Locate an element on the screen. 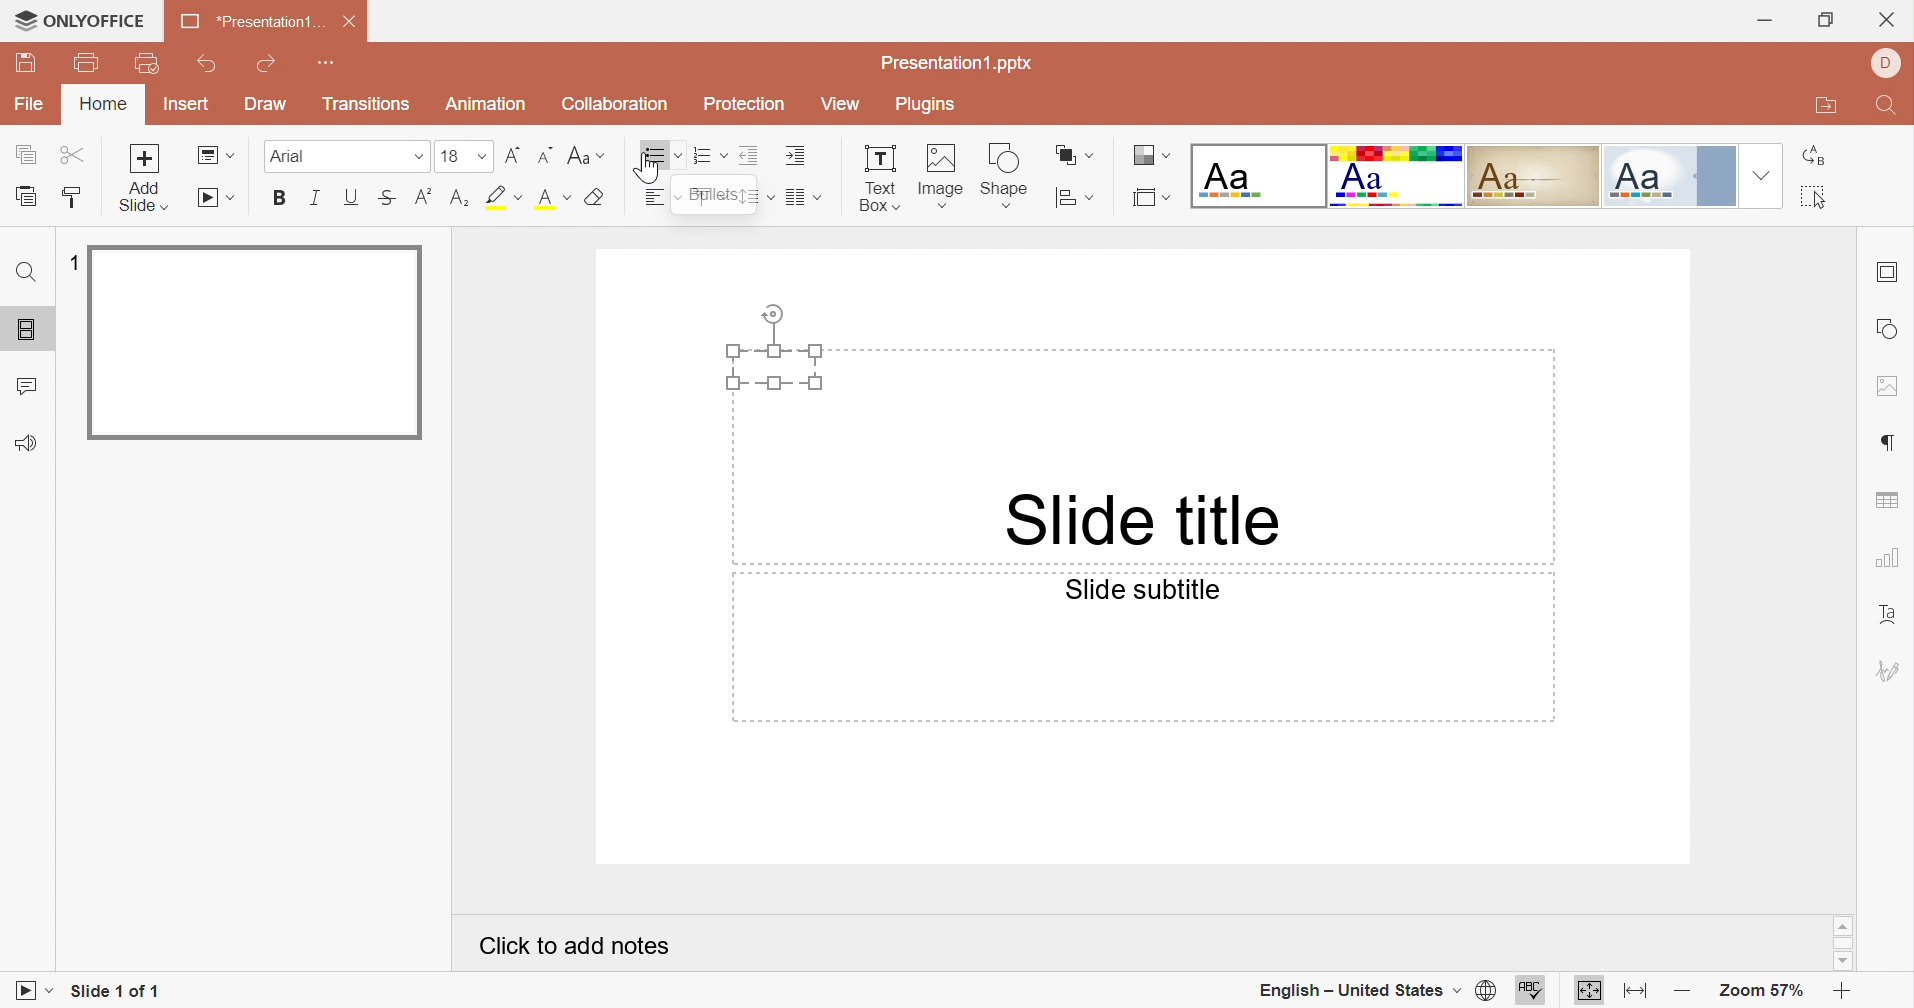 The image size is (1914, 1008). Find is located at coordinates (23, 275).